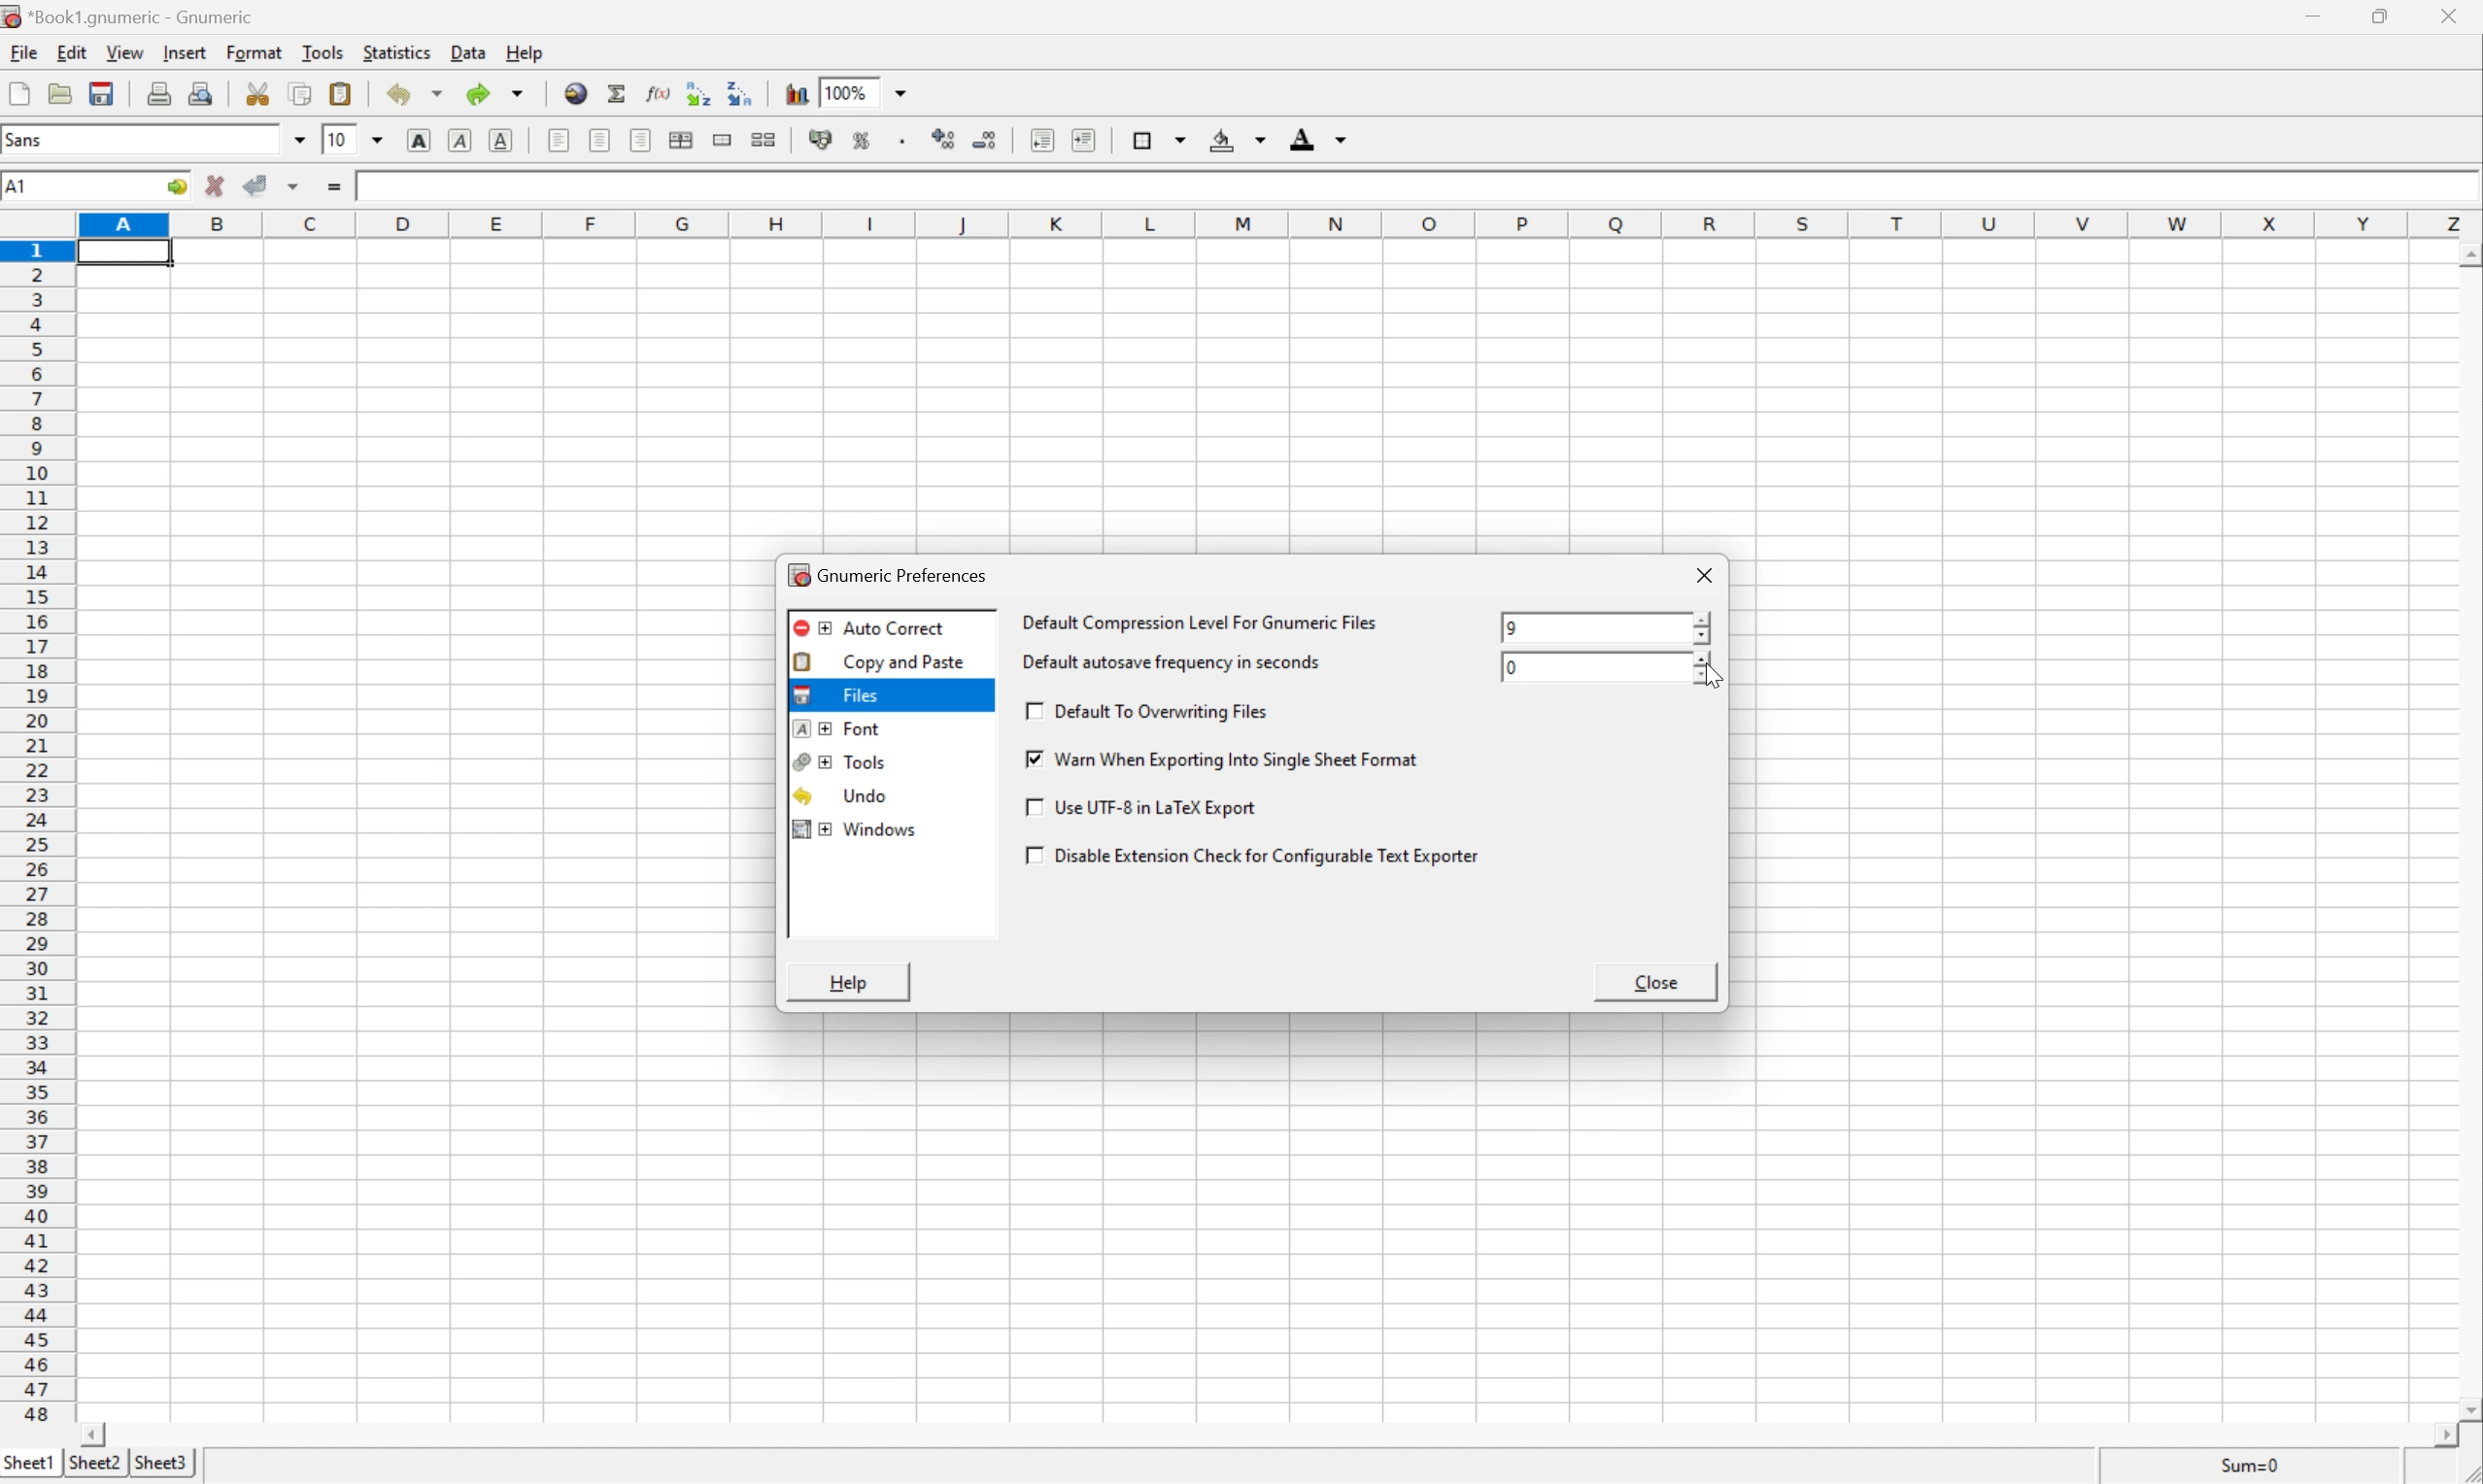 The image size is (2483, 1484). Describe the element at coordinates (618, 94) in the screenshot. I see `sum in current cell` at that location.